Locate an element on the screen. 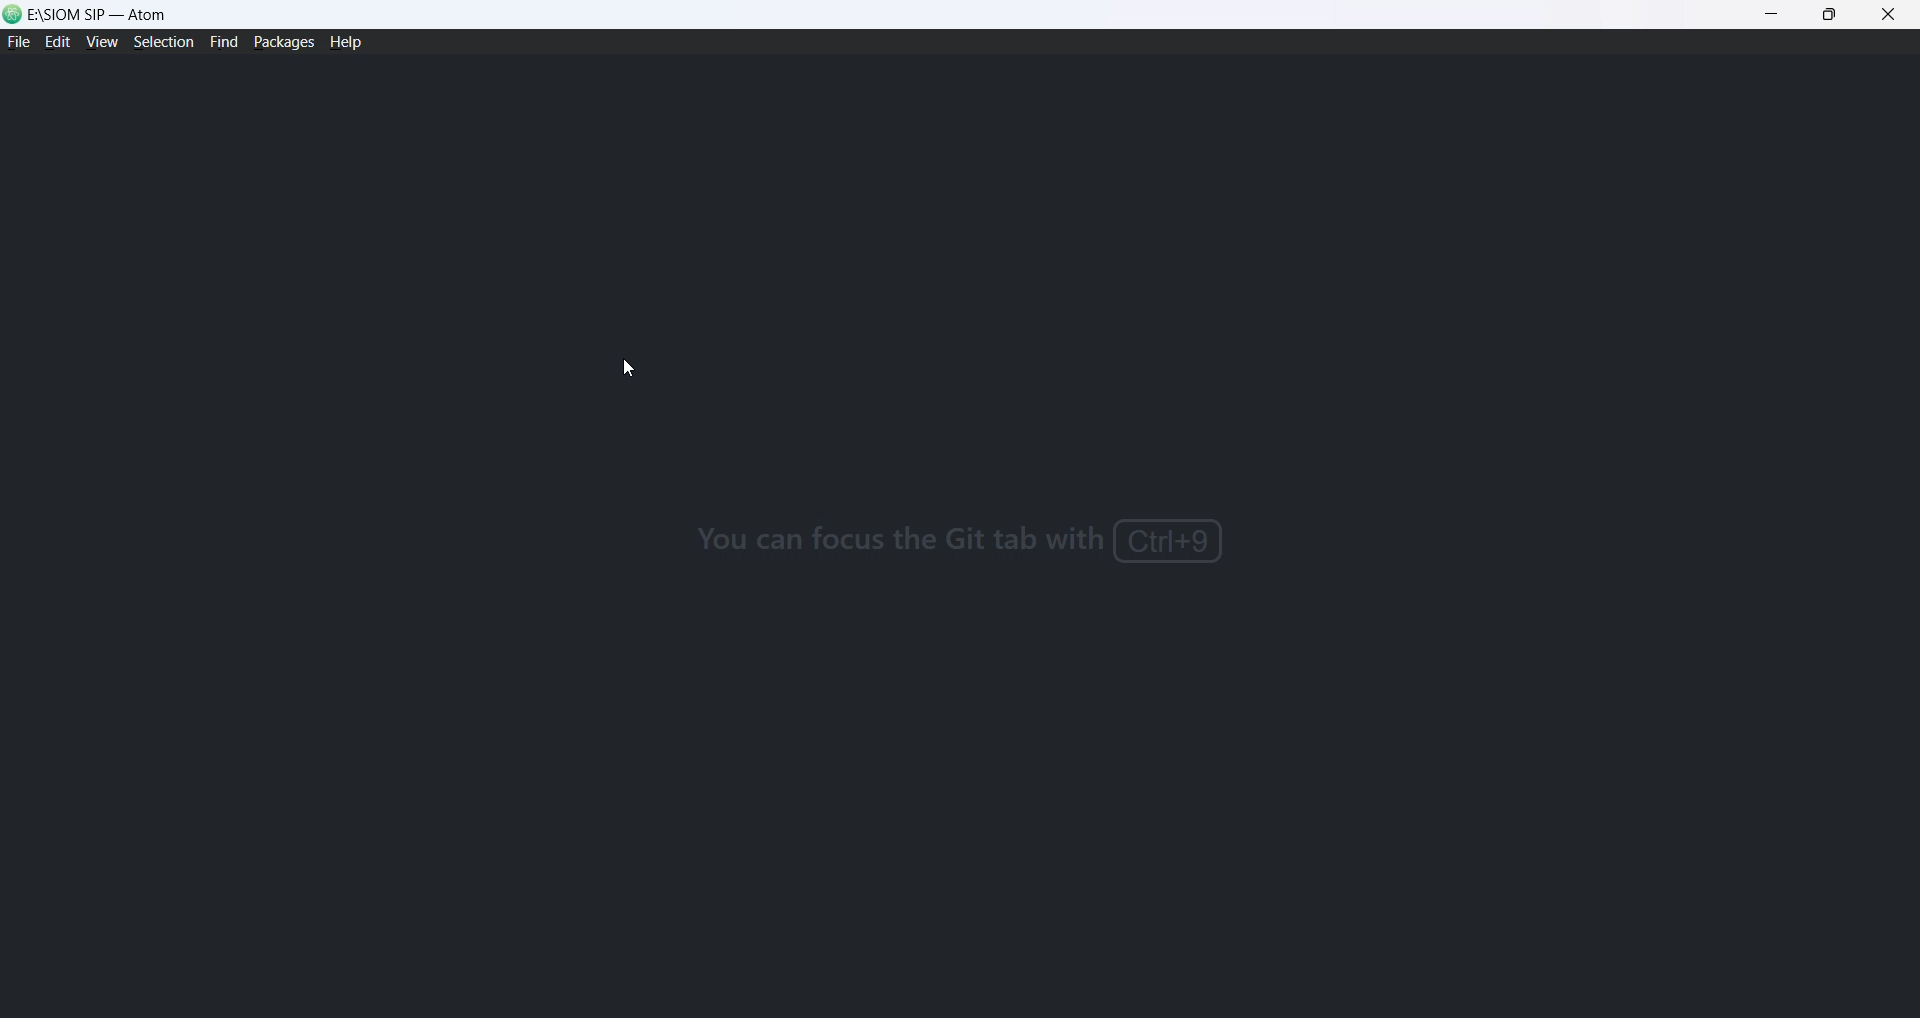 The image size is (1920, 1018). you can focus the git tab with ctrl+9 is located at coordinates (977, 535).